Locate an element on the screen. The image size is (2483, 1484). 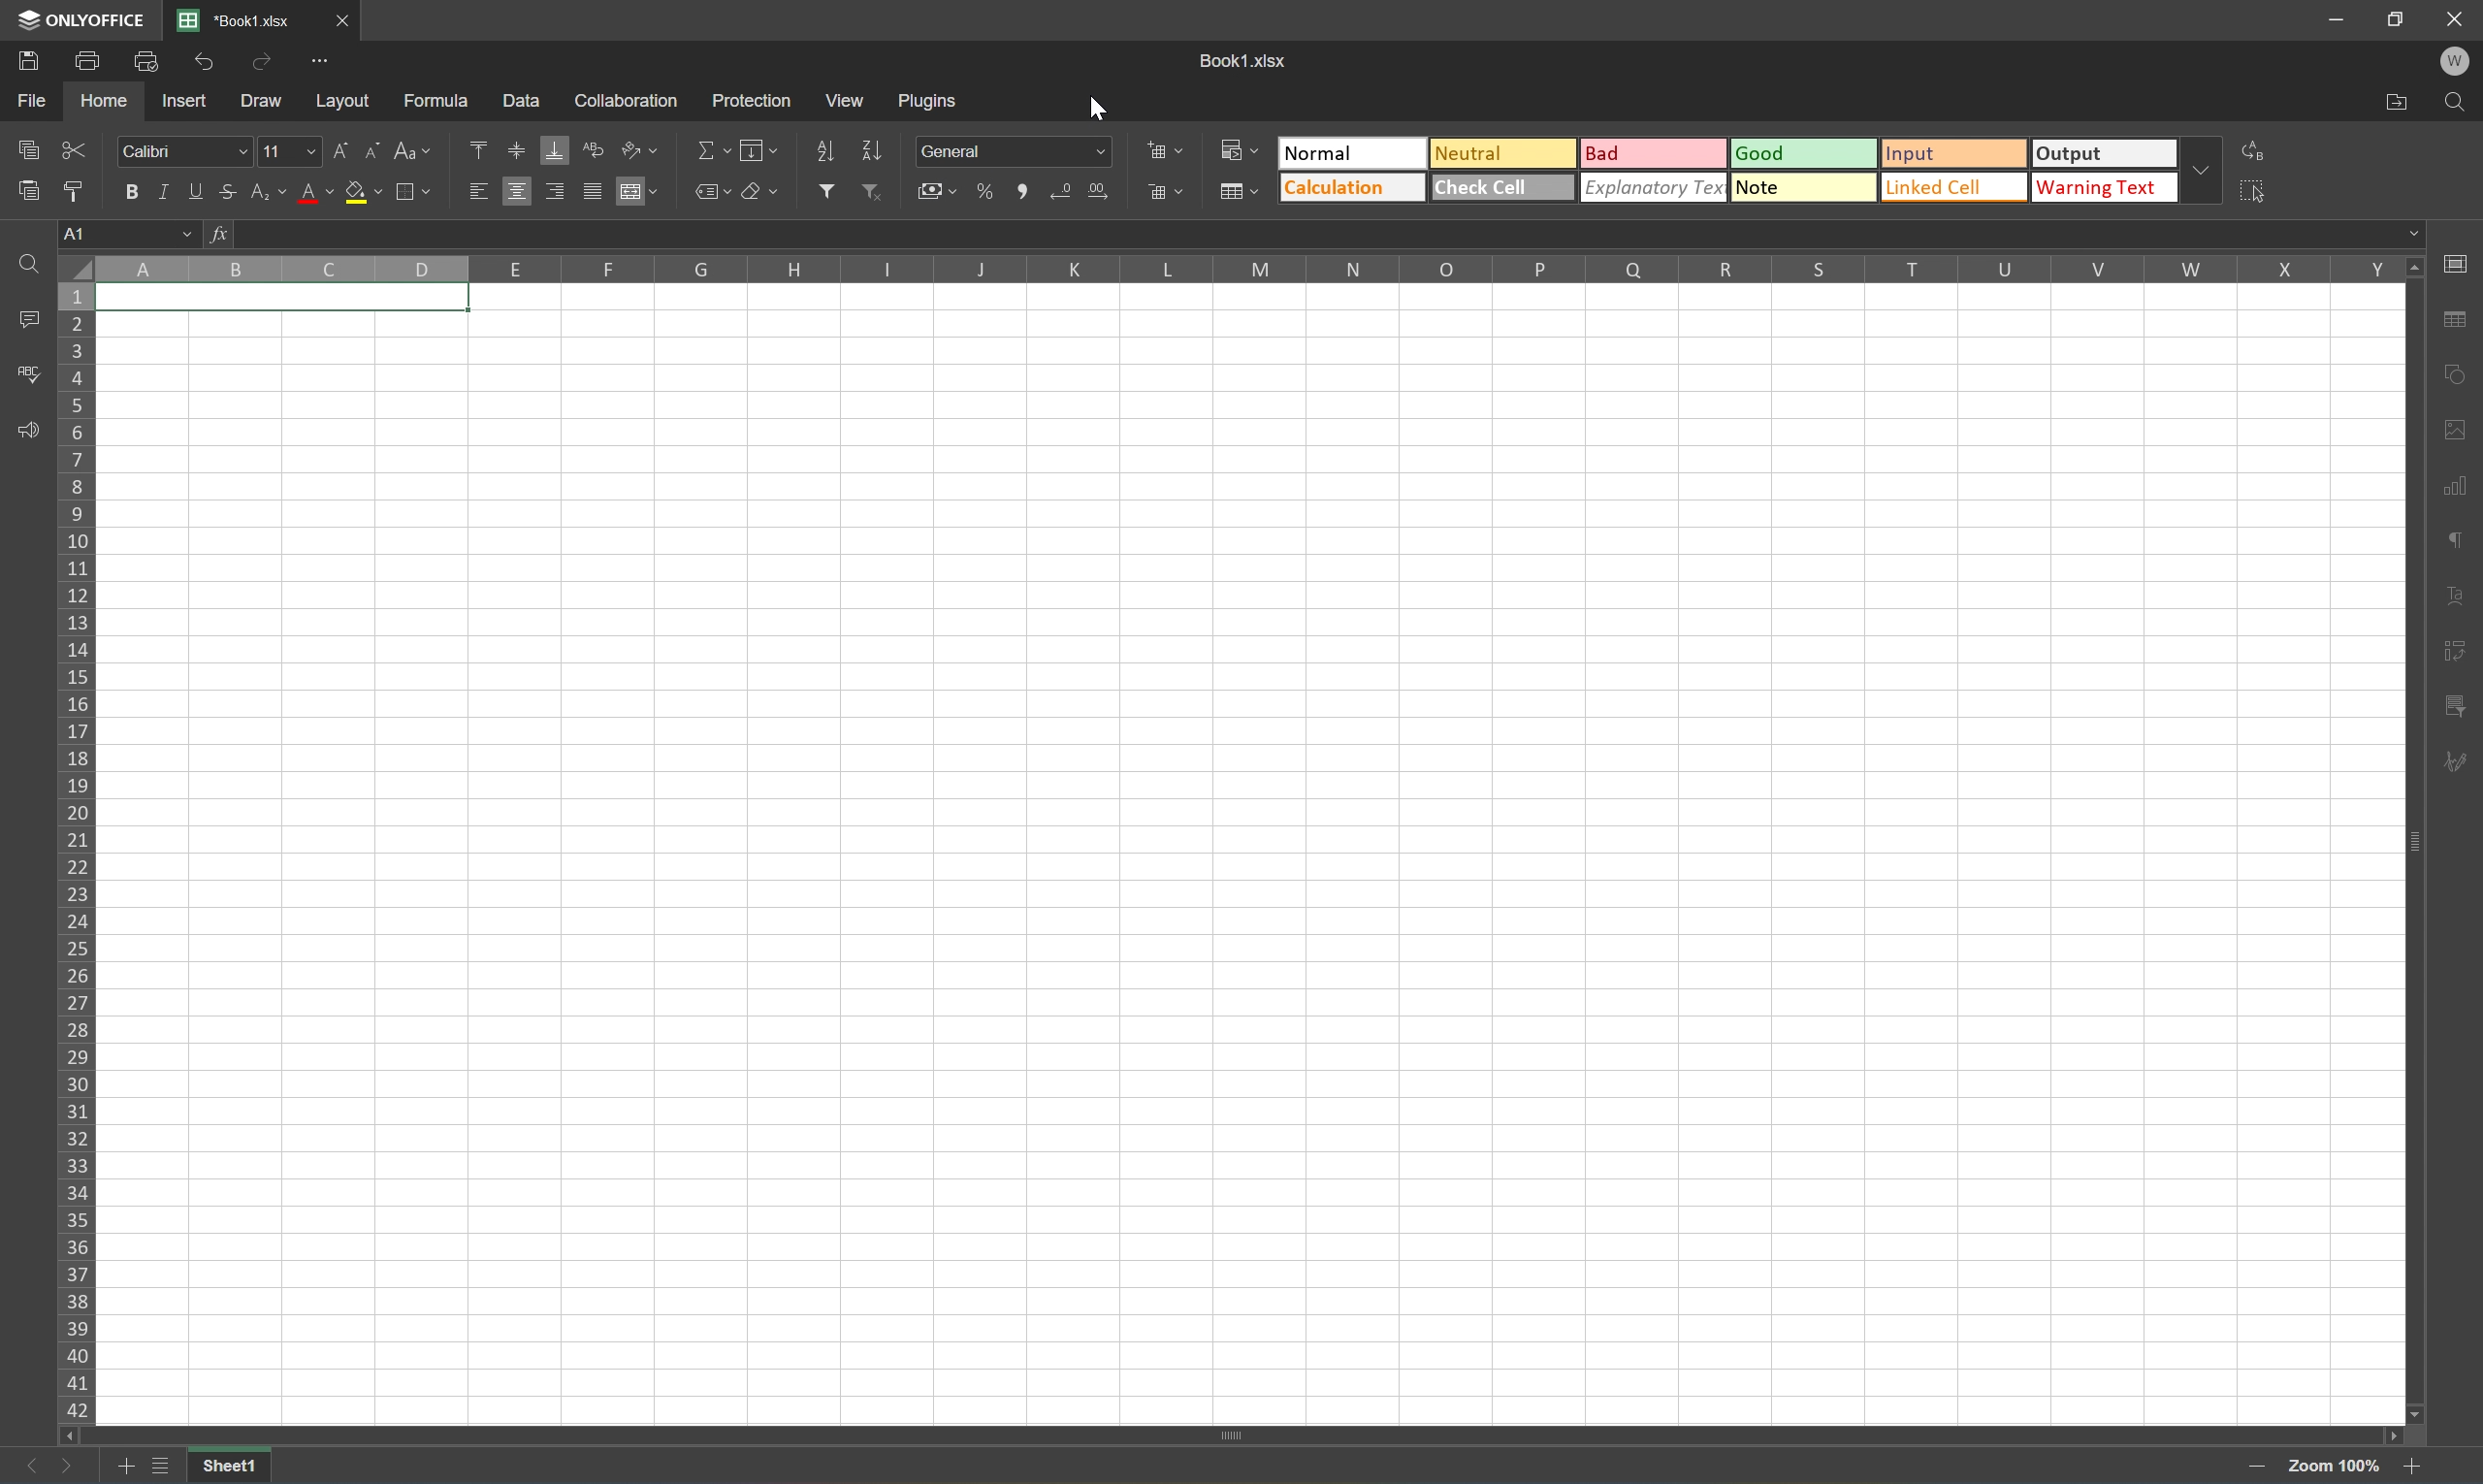
Text art settings is located at coordinates (2454, 597).